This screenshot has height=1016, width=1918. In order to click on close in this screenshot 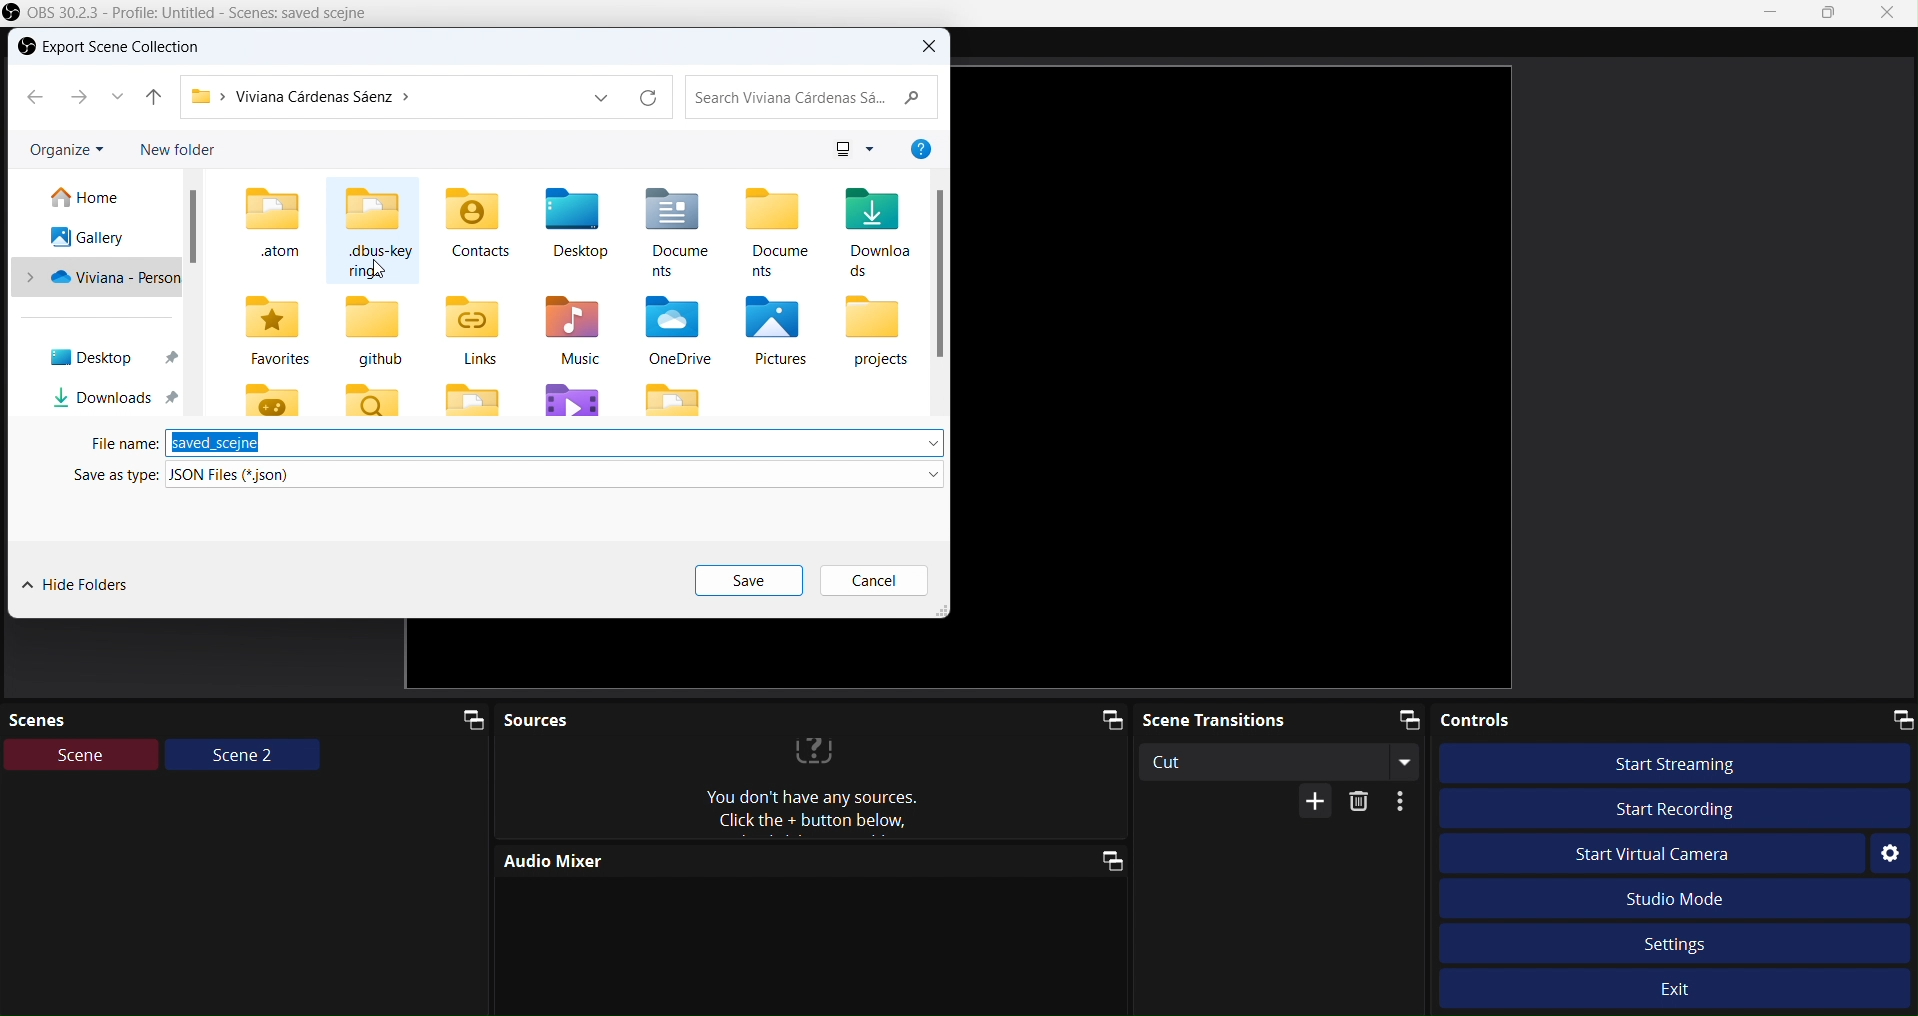, I will do `click(931, 46)`.